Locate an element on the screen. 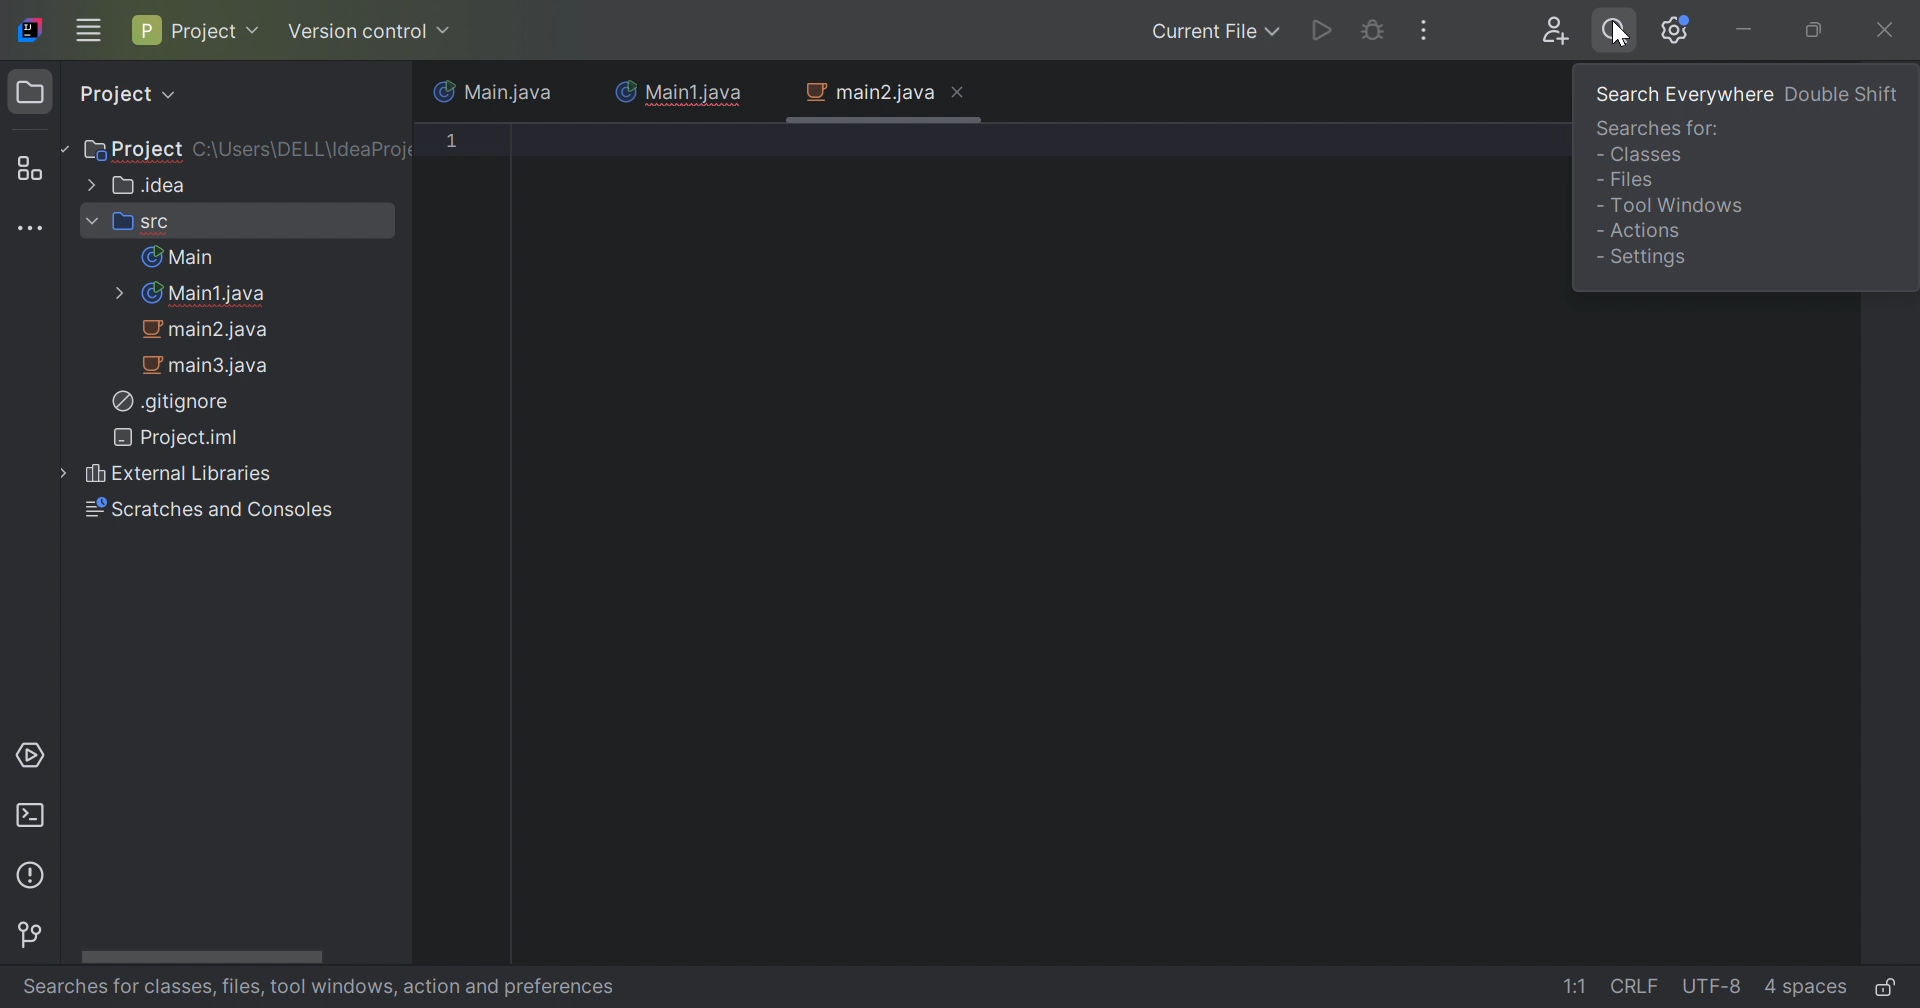 This screenshot has width=1920, height=1008. 1 is located at coordinates (456, 140).